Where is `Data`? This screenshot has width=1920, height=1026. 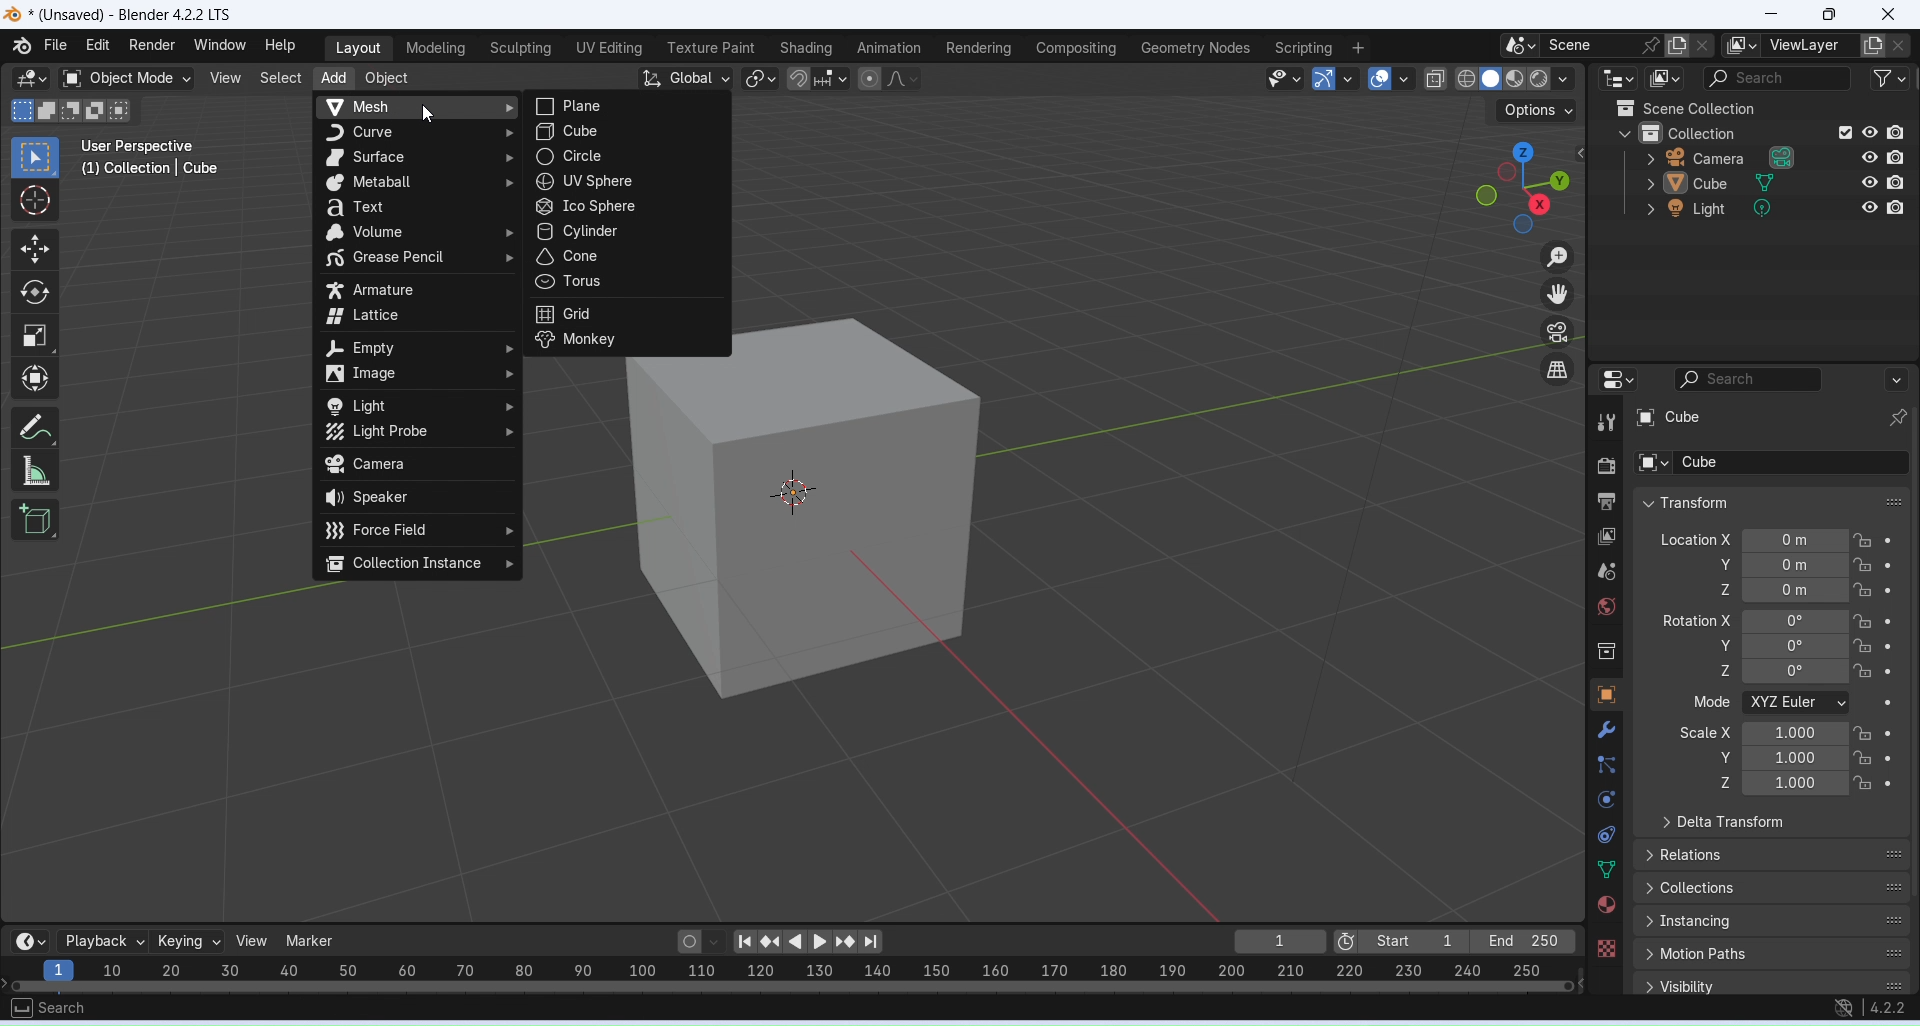
Data is located at coordinates (1607, 870).